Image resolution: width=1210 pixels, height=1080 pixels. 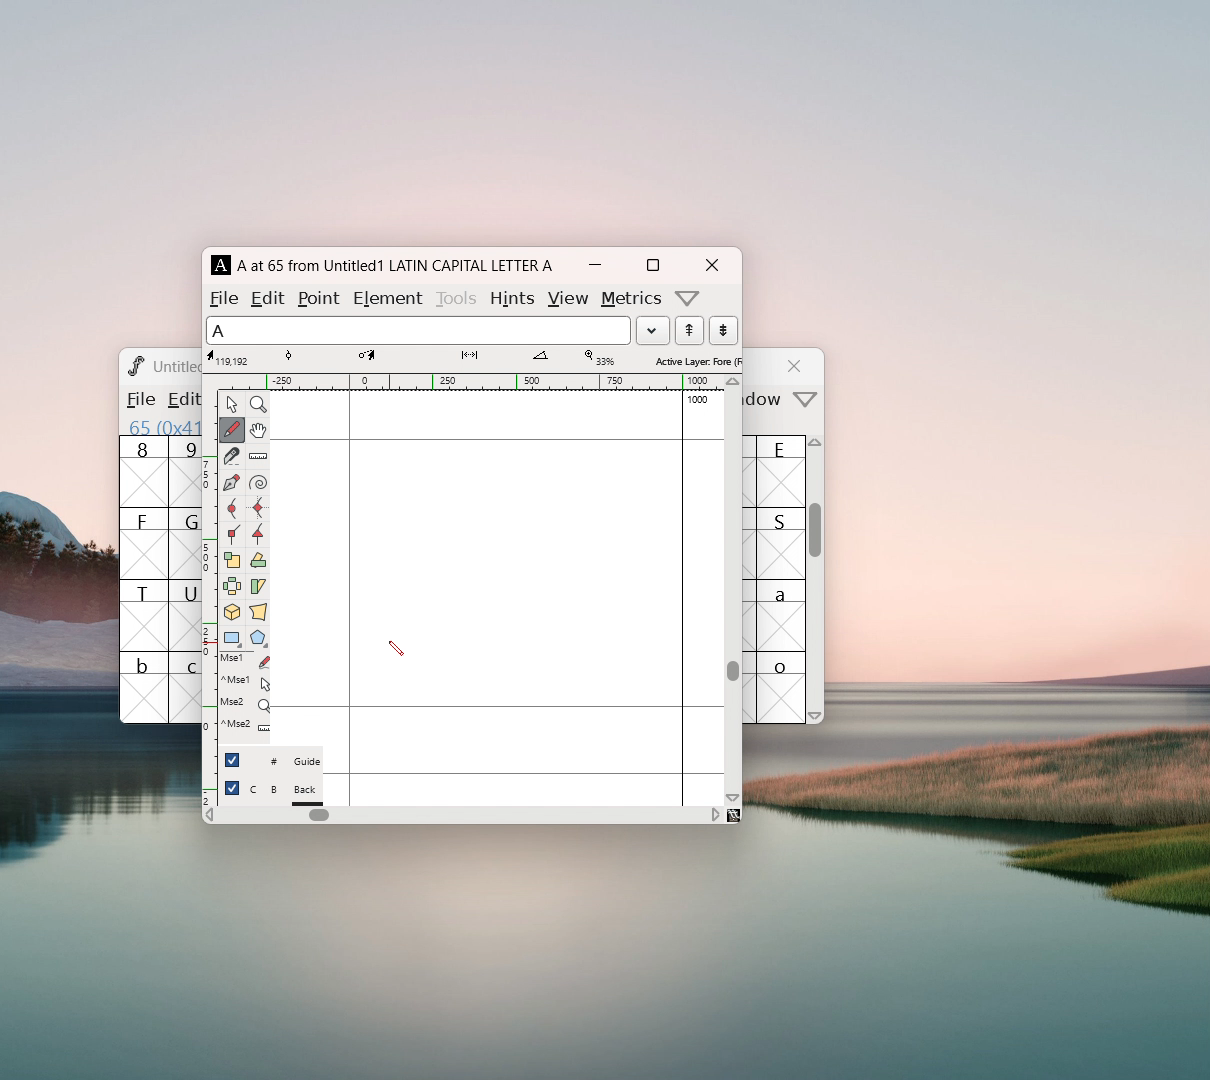 I want to click on b, so click(x=144, y=687).